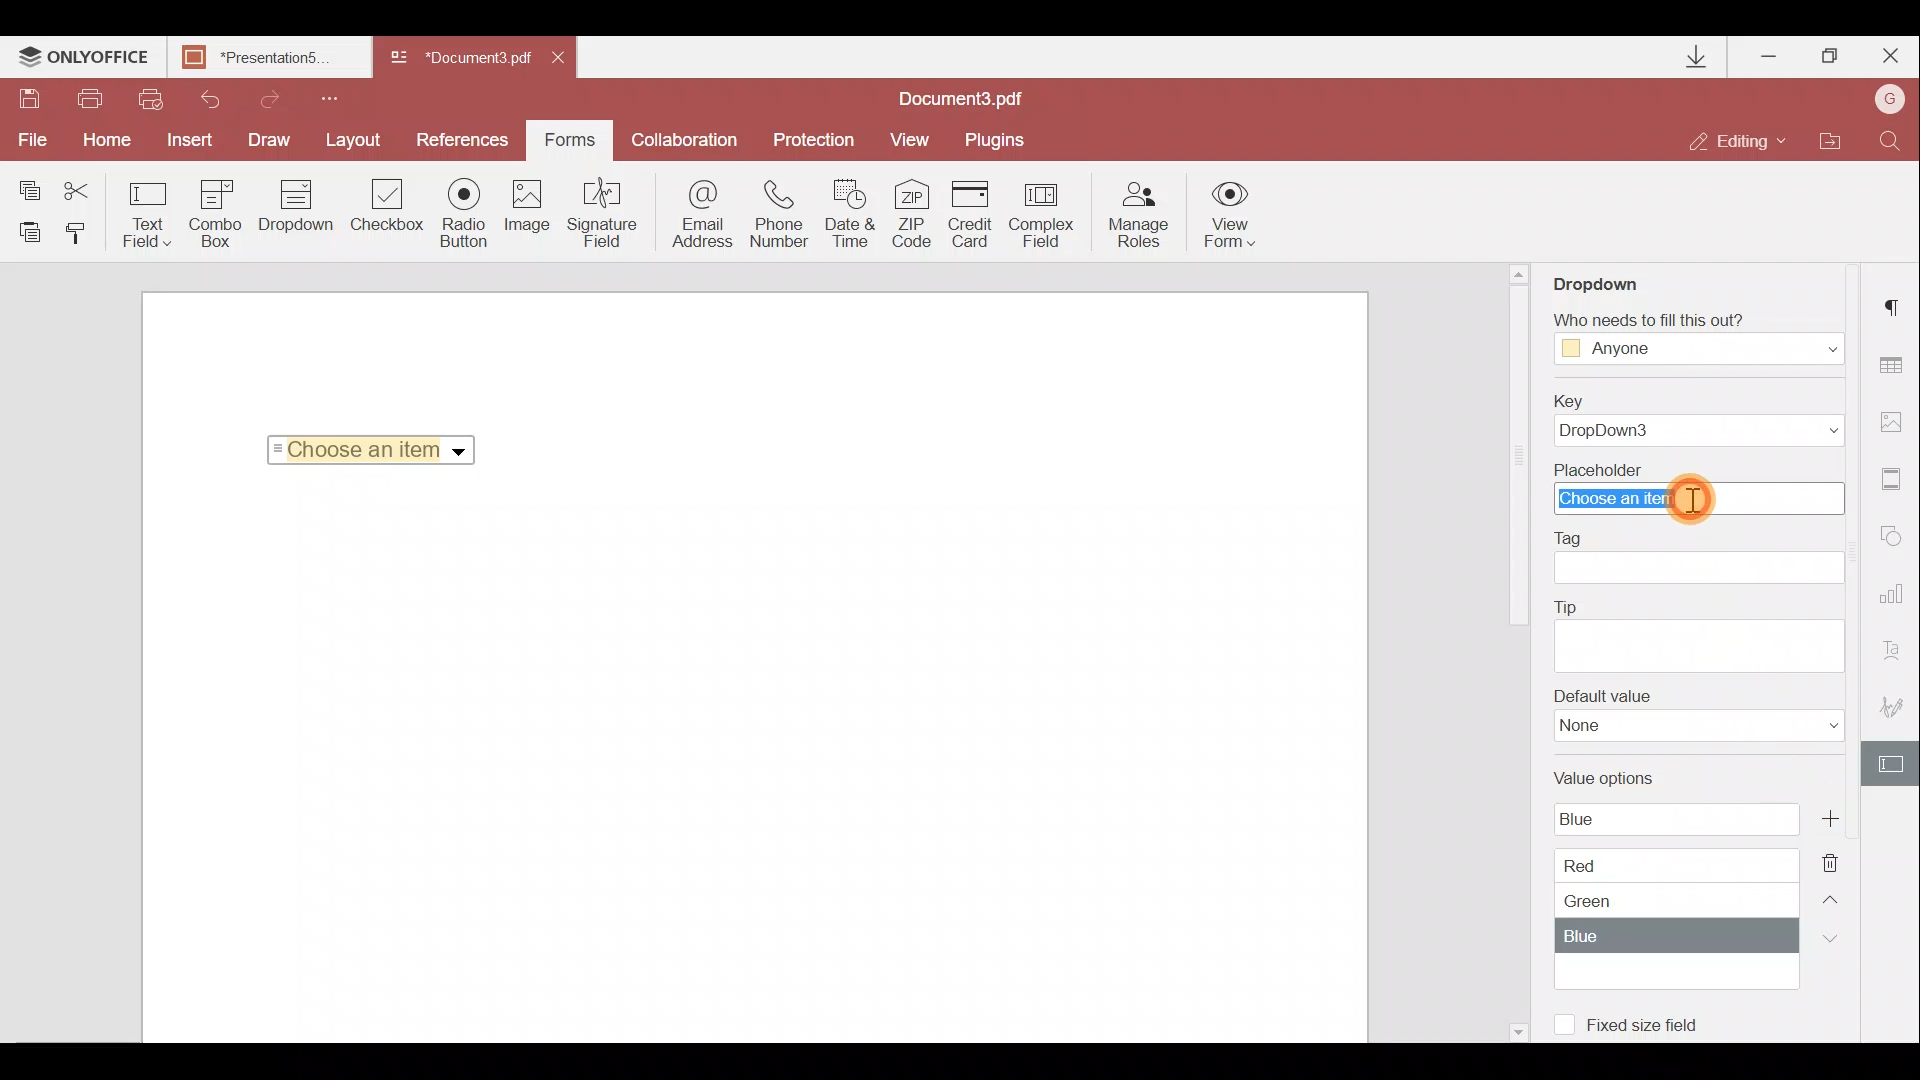 The image size is (1920, 1080). I want to click on Manage roles, so click(1139, 215).